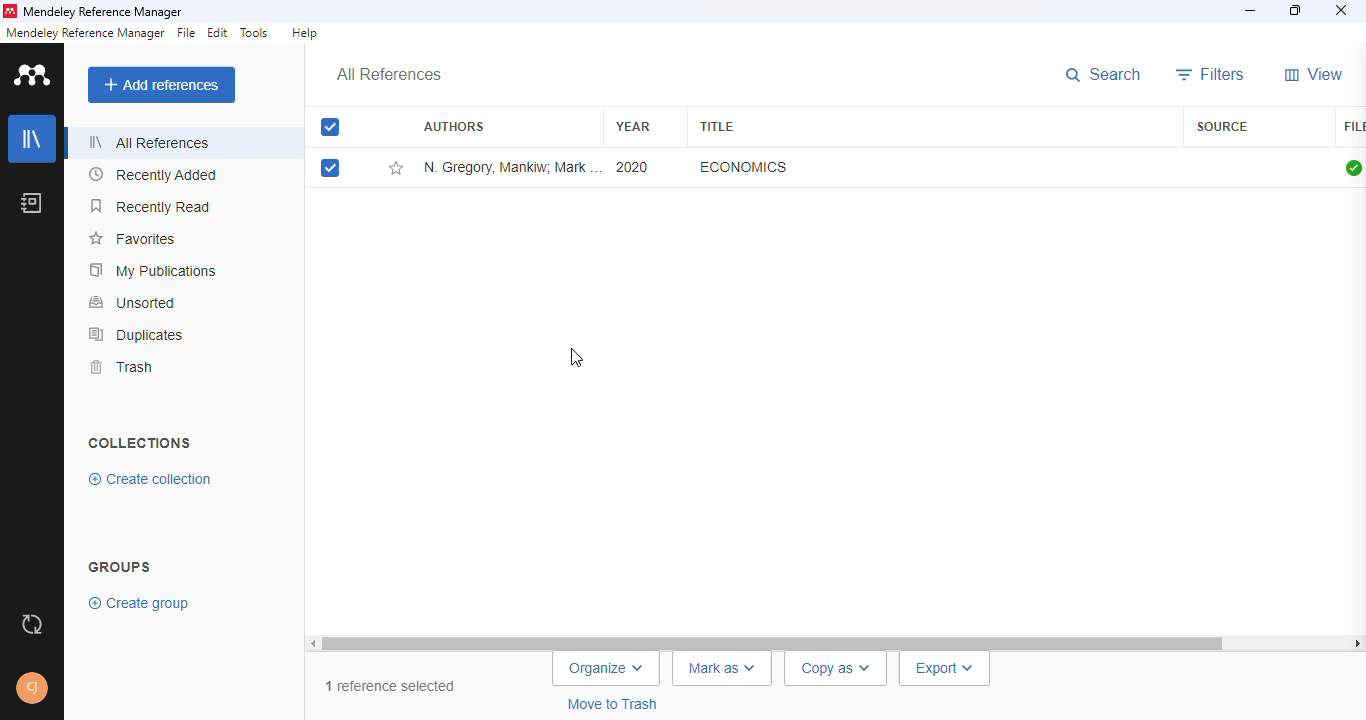 This screenshot has width=1366, height=720. What do you see at coordinates (137, 335) in the screenshot?
I see `duplicates` at bounding box center [137, 335].